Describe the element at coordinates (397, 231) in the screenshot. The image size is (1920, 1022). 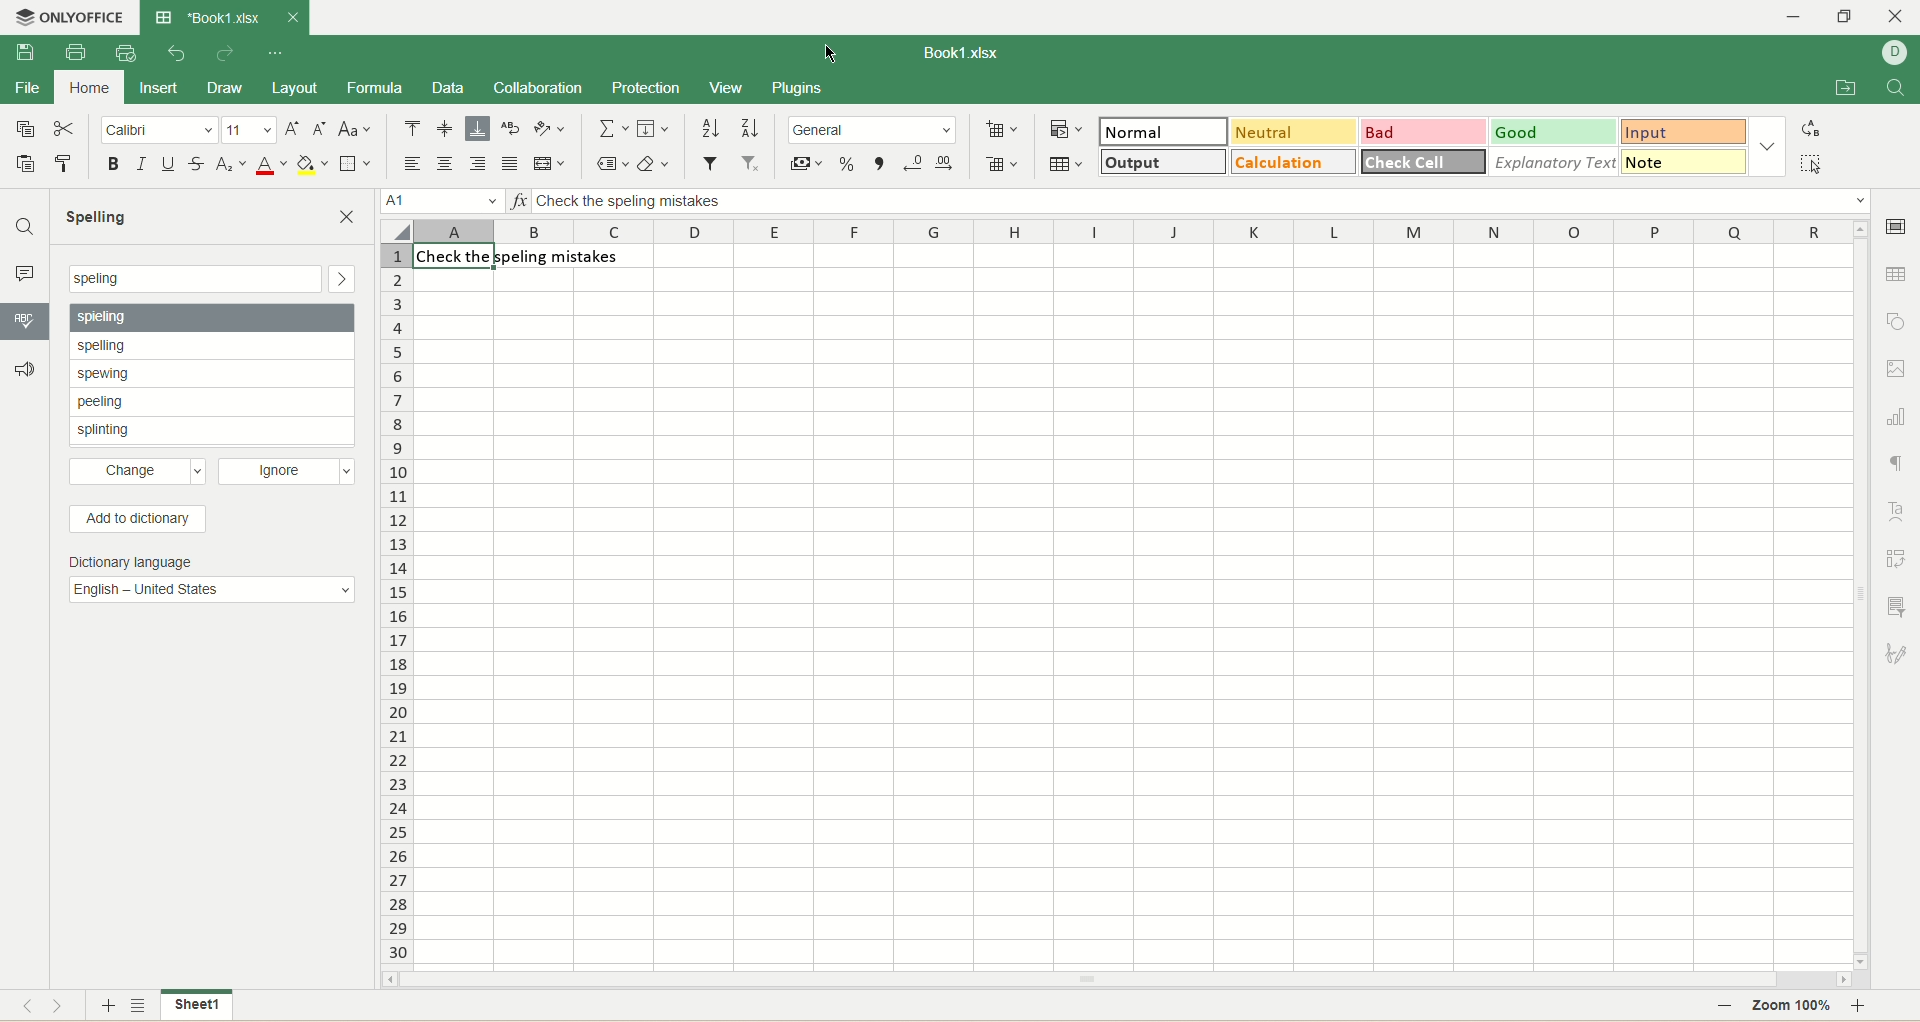
I see `select all` at that location.